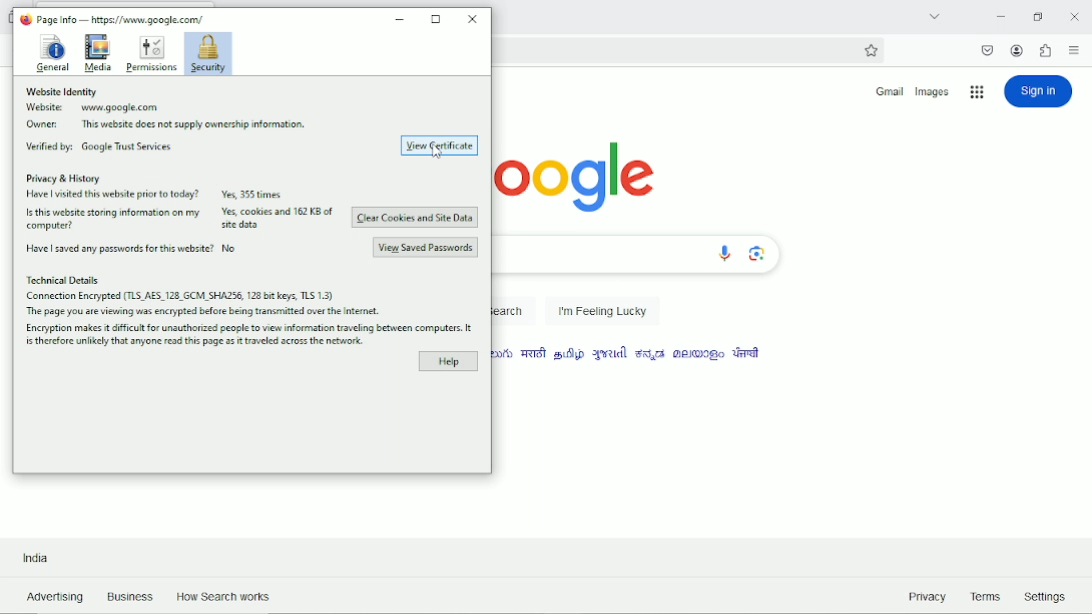 The height and width of the screenshot is (614, 1092). I want to click on Google Trust Services, so click(133, 147).